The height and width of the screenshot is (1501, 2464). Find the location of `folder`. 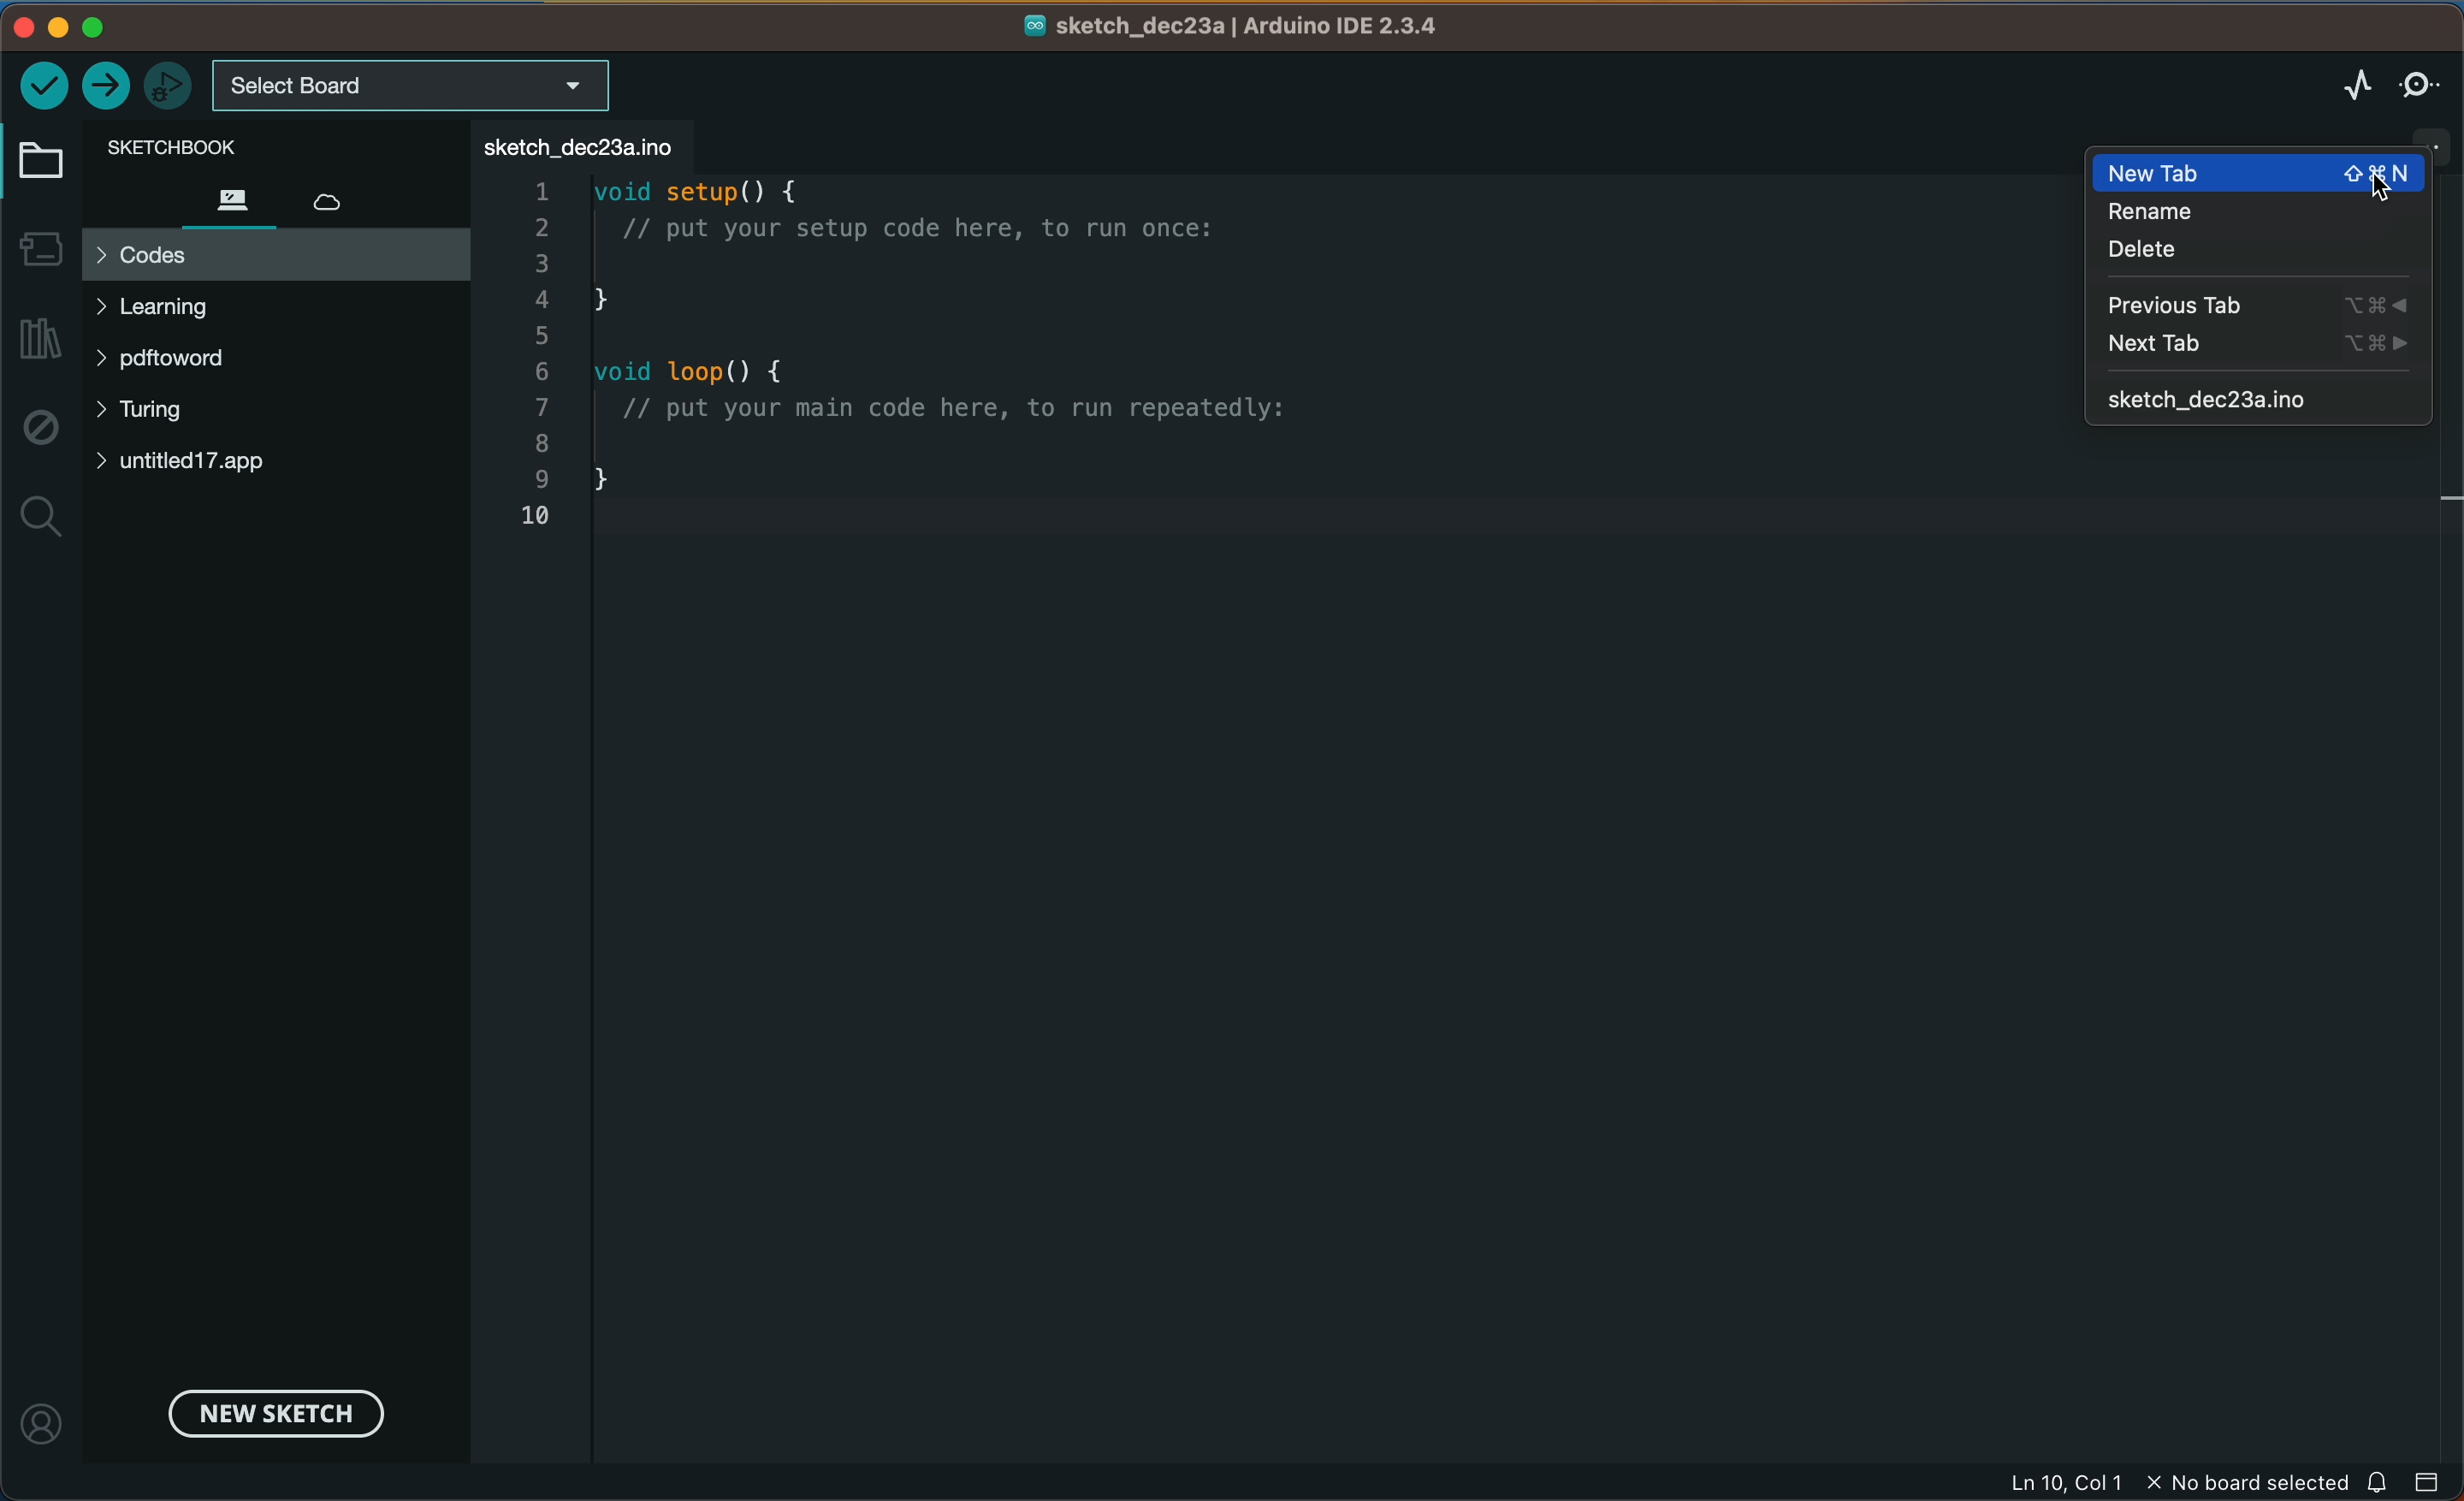

folder is located at coordinates (45, 162).